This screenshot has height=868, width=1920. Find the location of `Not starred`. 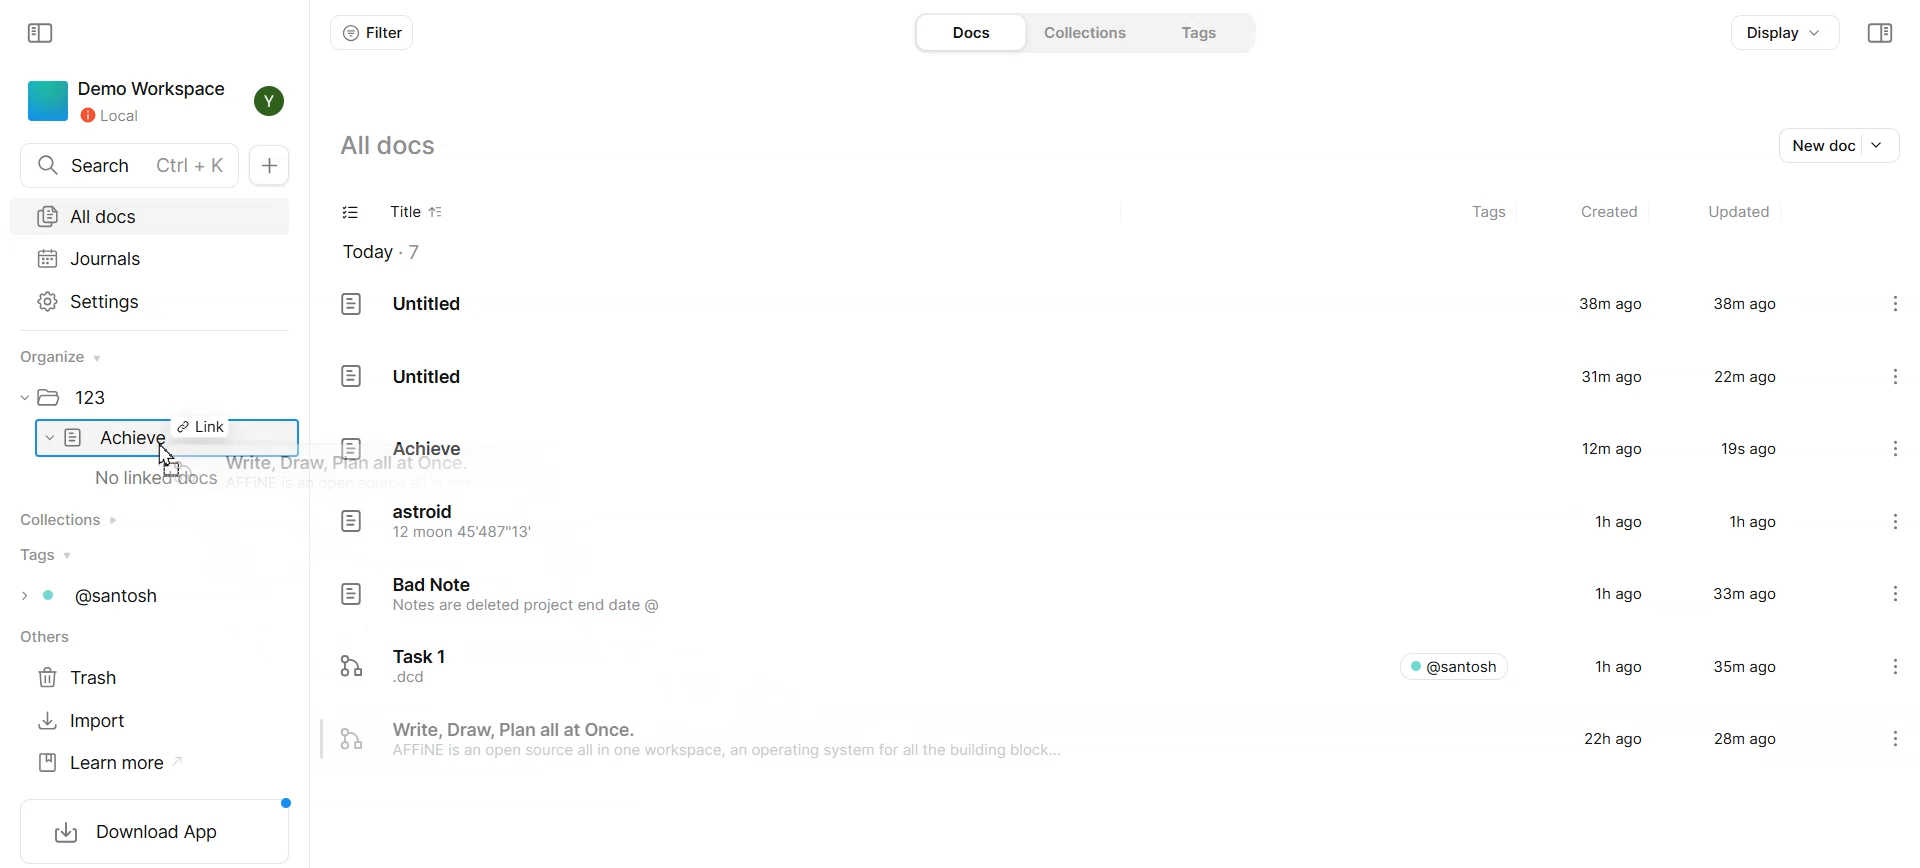

Not starred is located at coordinates (1858, 739).